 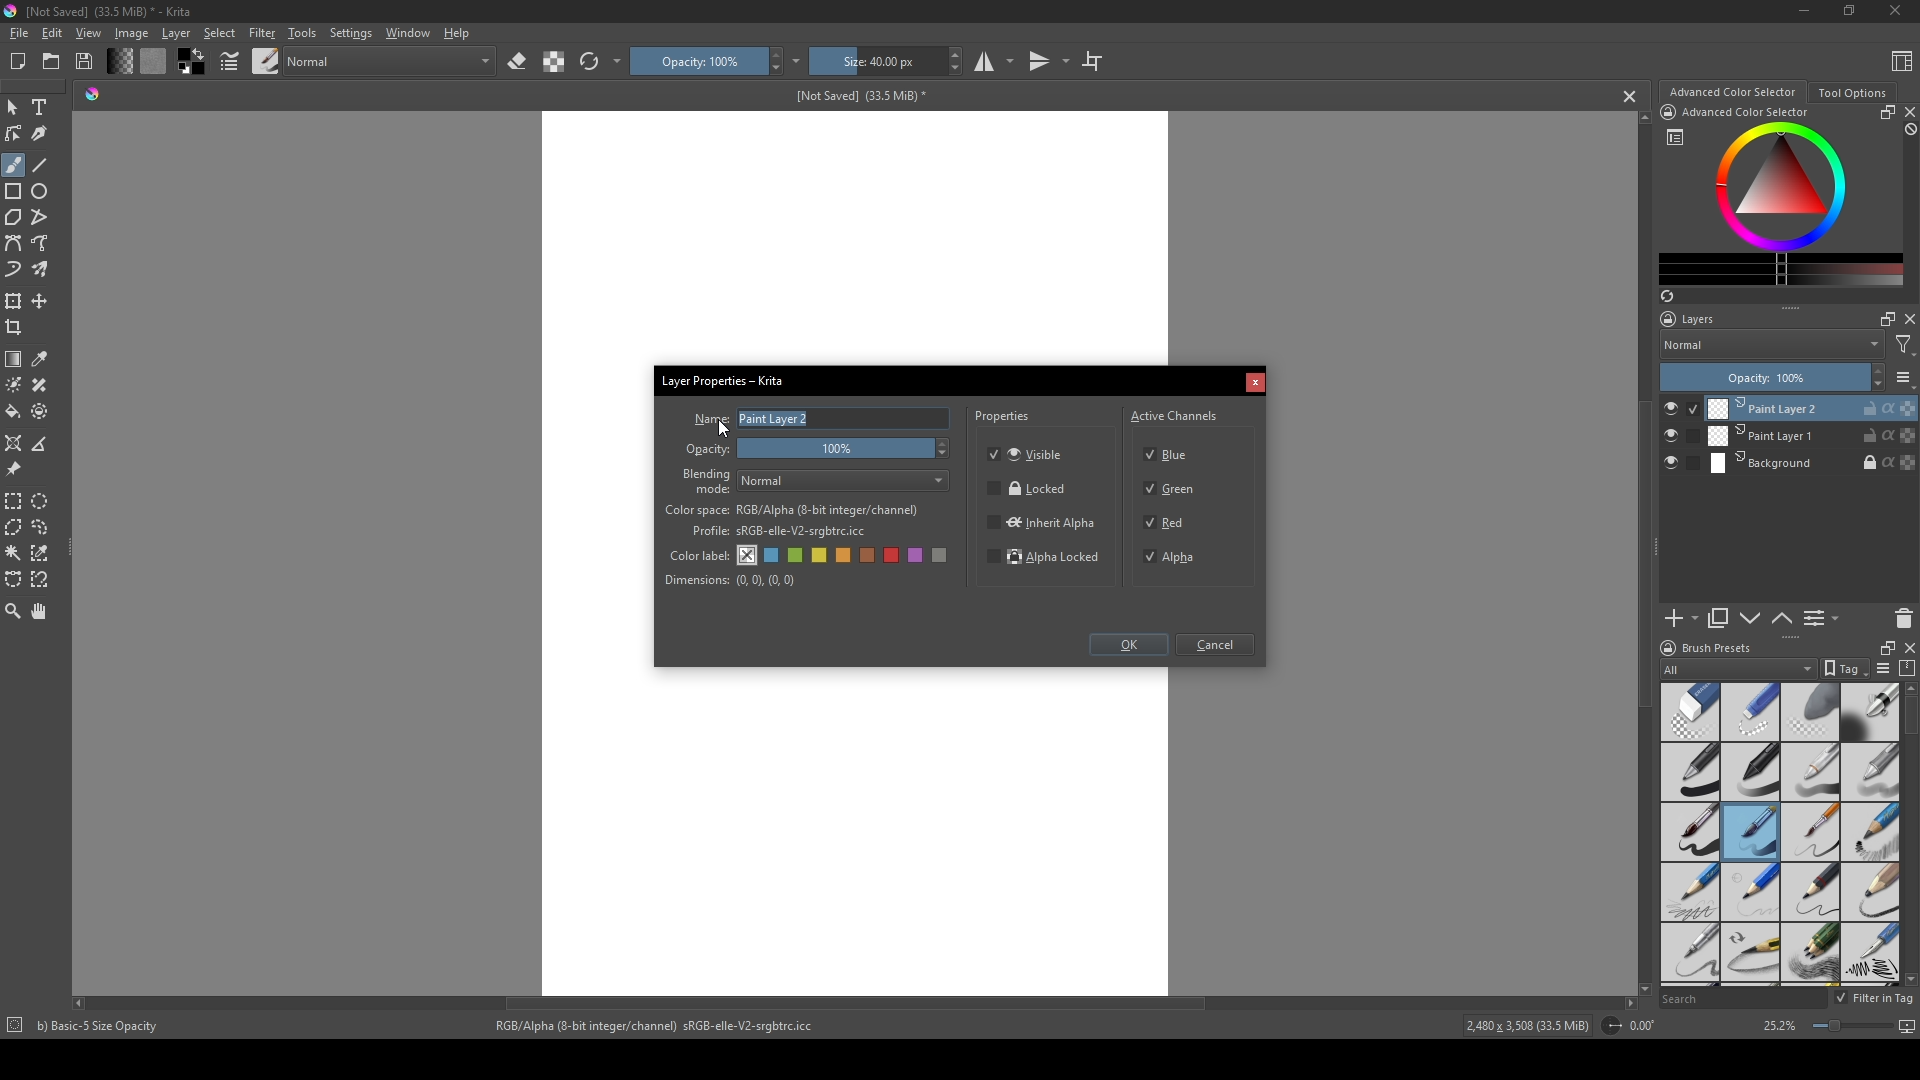 What do you see at coordinates (1902, 60) in the screenshot?
I see `Content` at bounding box center [1902, 60].